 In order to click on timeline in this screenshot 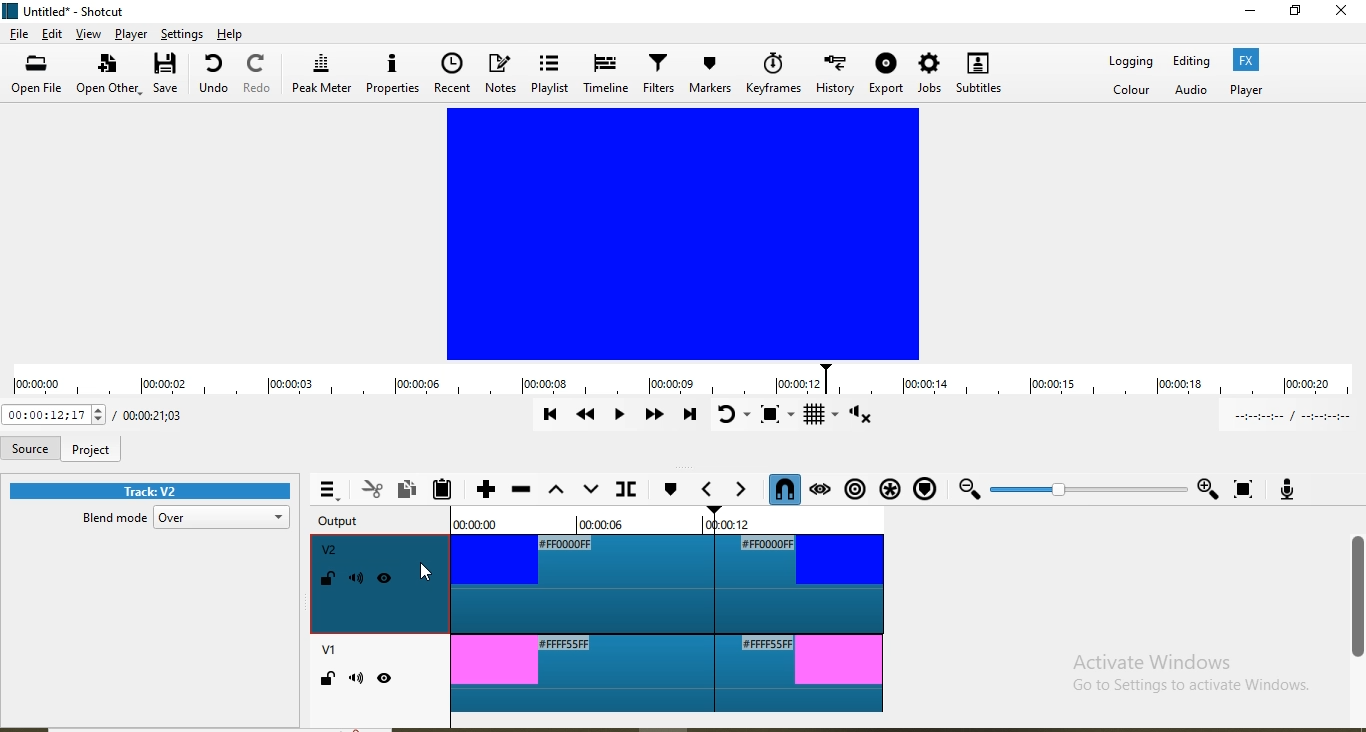, I will do `click(680, 378)`.